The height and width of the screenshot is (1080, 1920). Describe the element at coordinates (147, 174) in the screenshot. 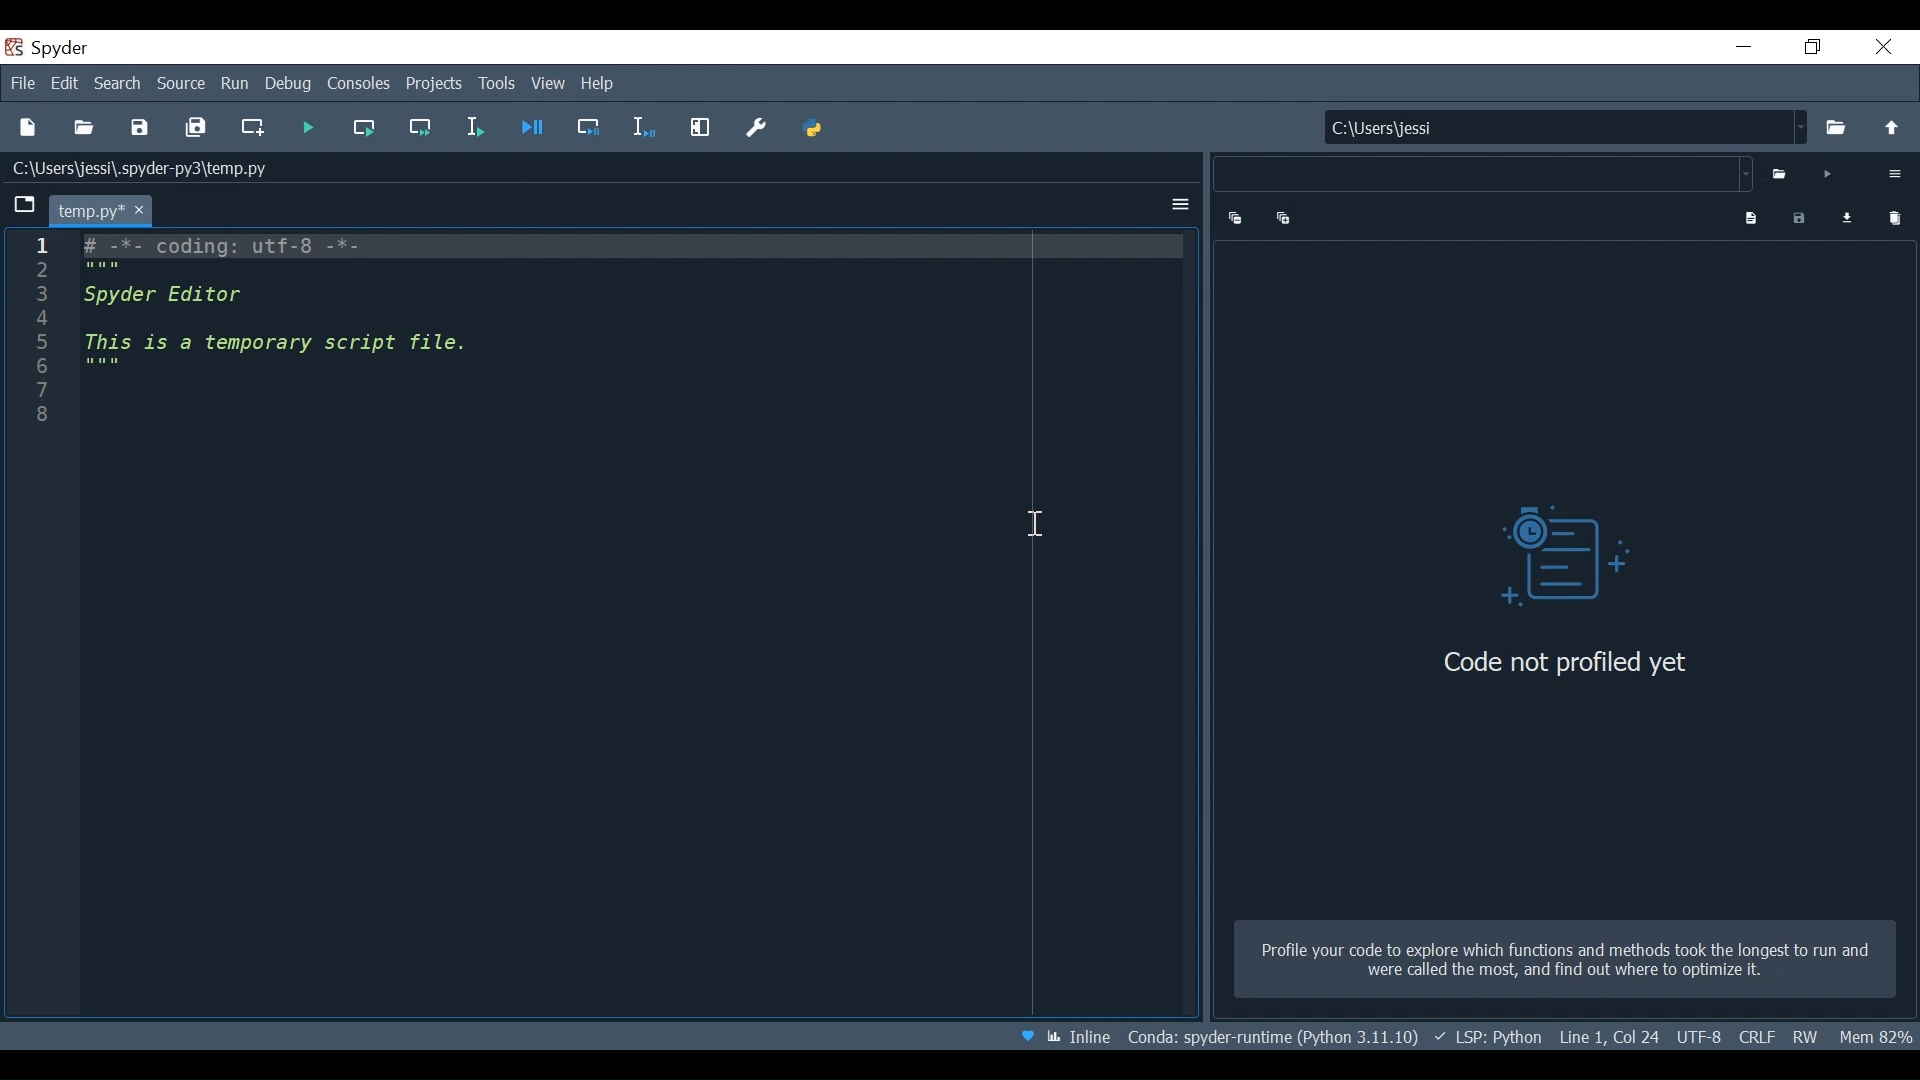

I see `C:\Users\jessi\.spyder-py3\temp.py` at that location.